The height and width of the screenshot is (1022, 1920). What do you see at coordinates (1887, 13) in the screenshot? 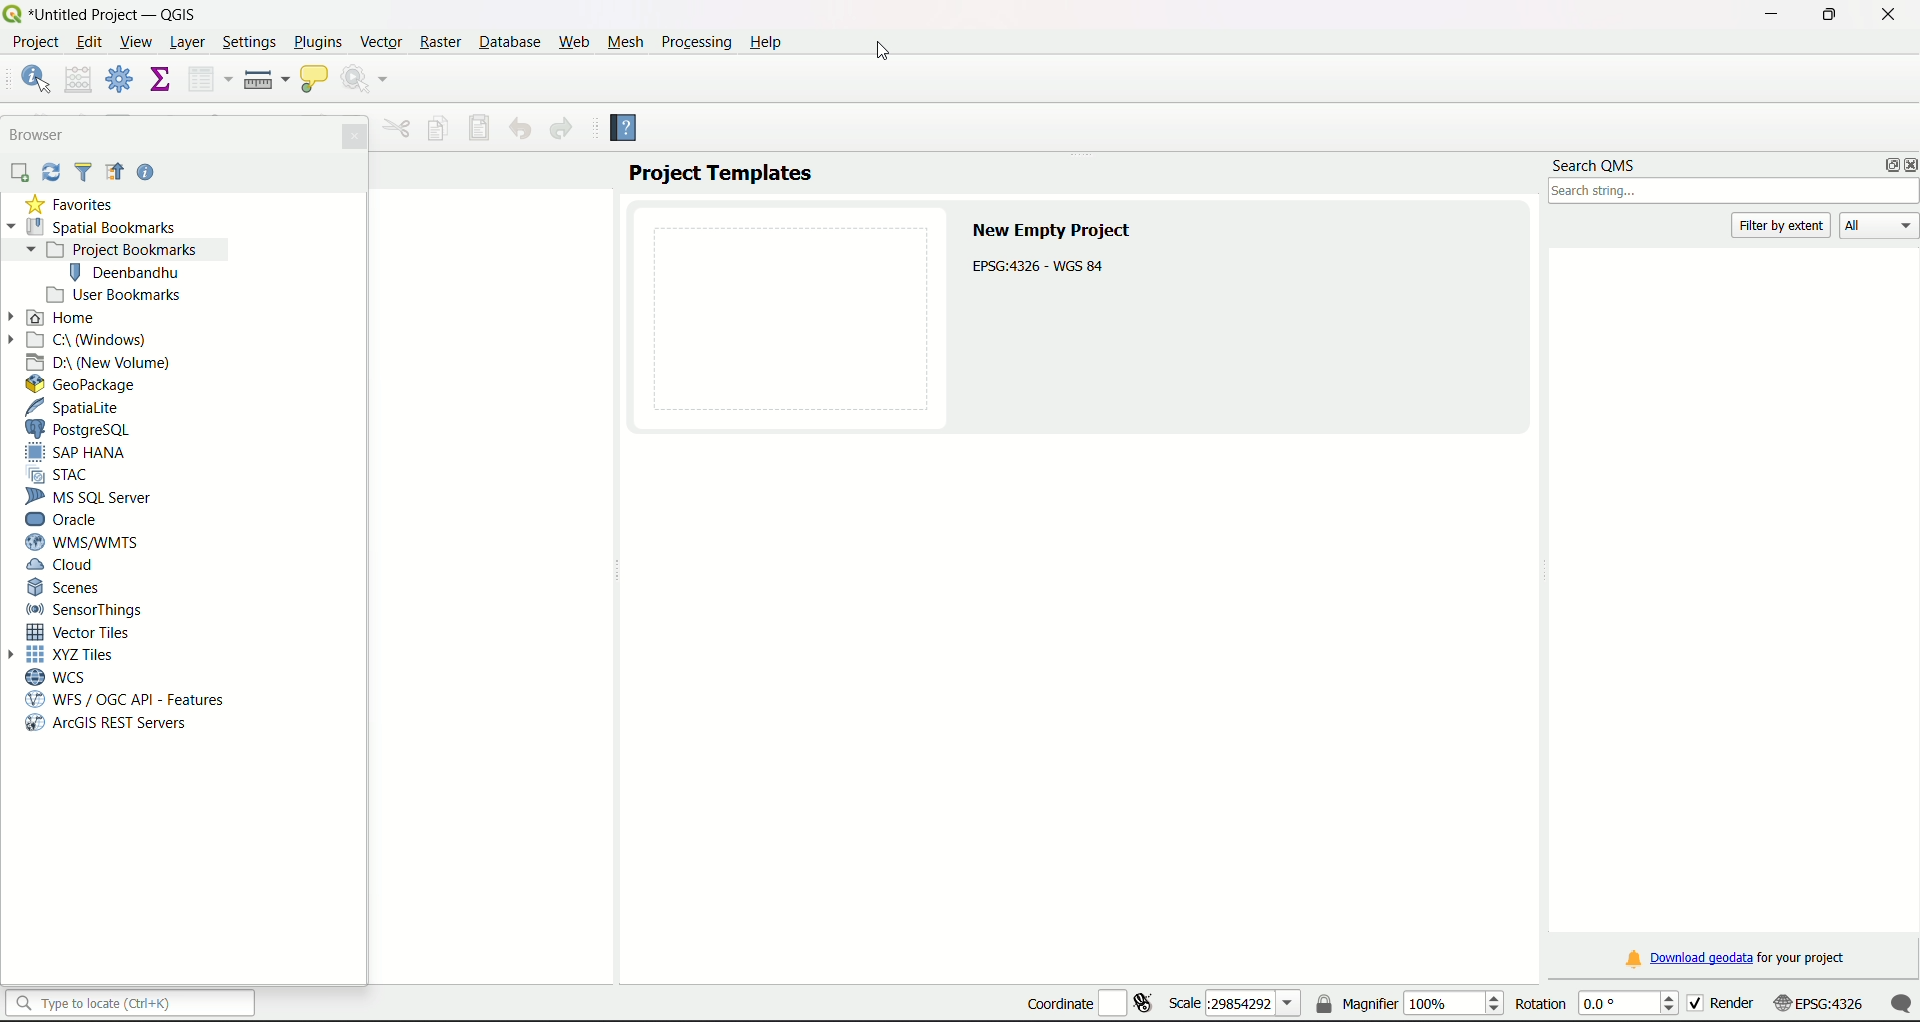
I see `close` at bounding box center [1887, 13].